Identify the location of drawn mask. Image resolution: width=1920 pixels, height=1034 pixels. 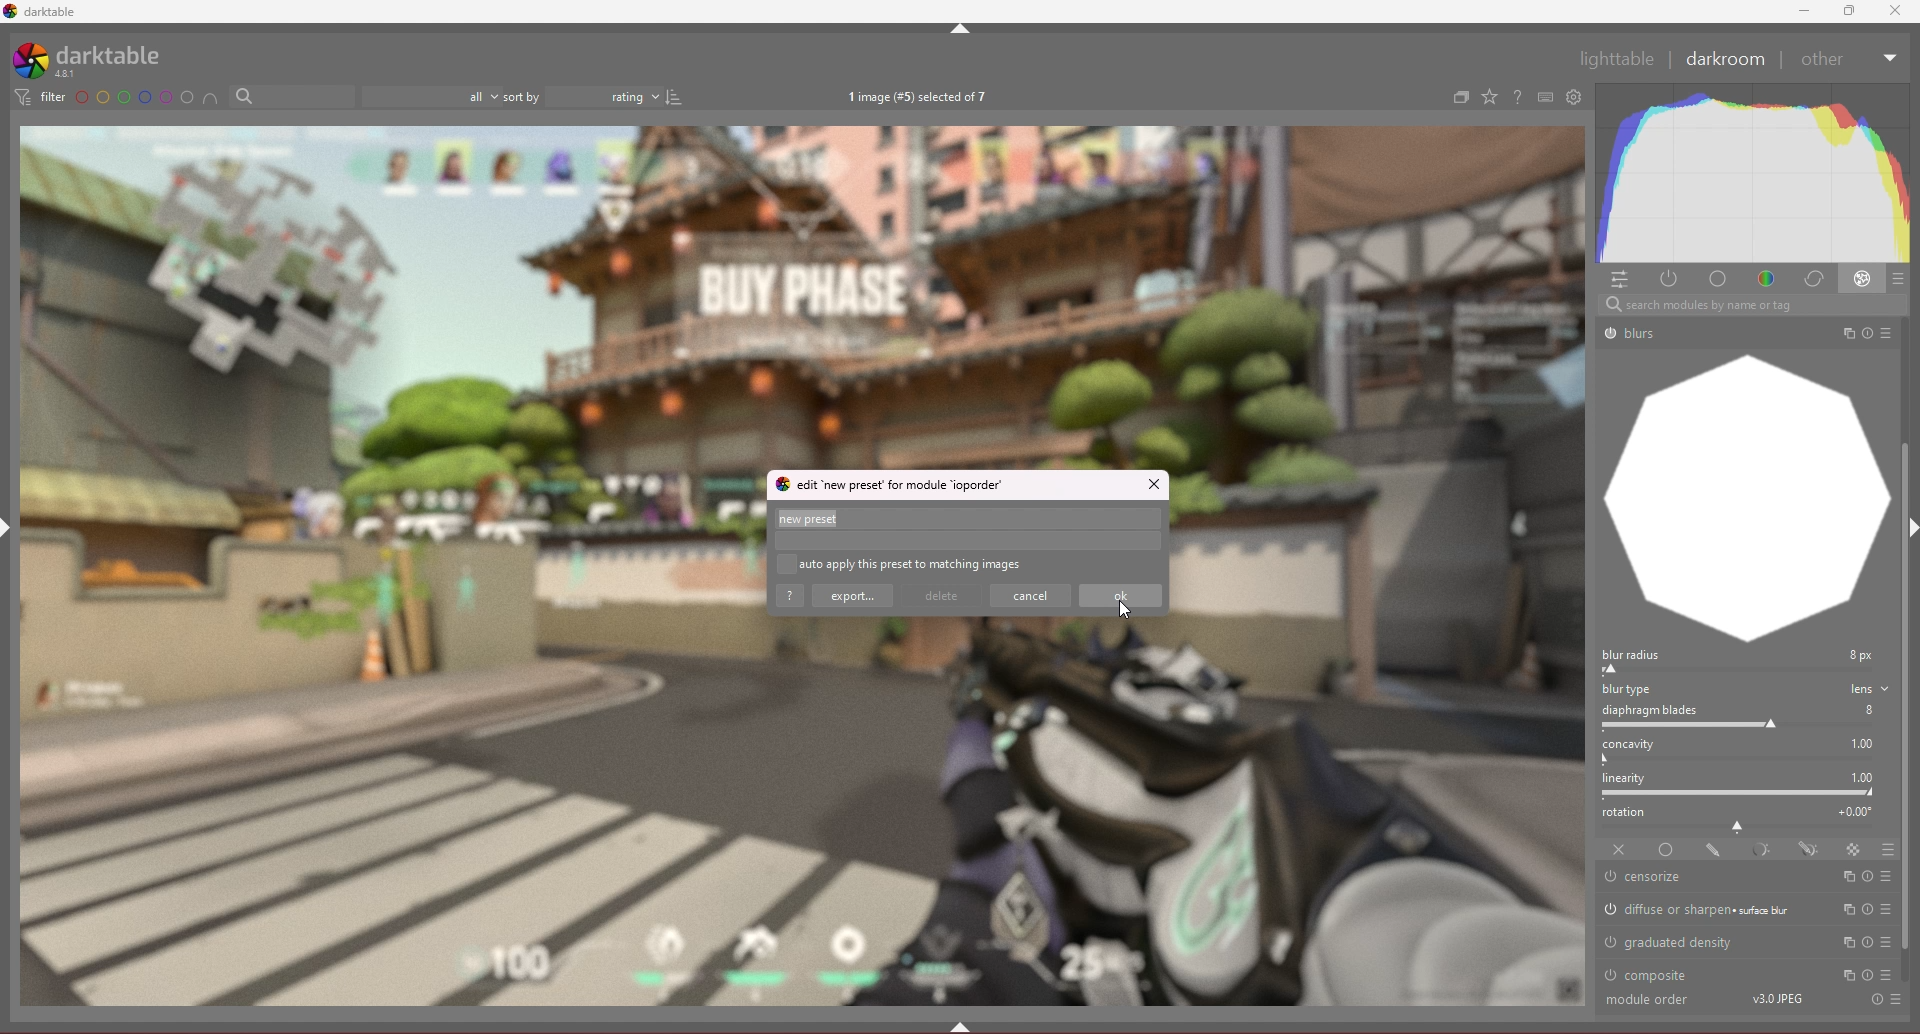
(1715, 850).